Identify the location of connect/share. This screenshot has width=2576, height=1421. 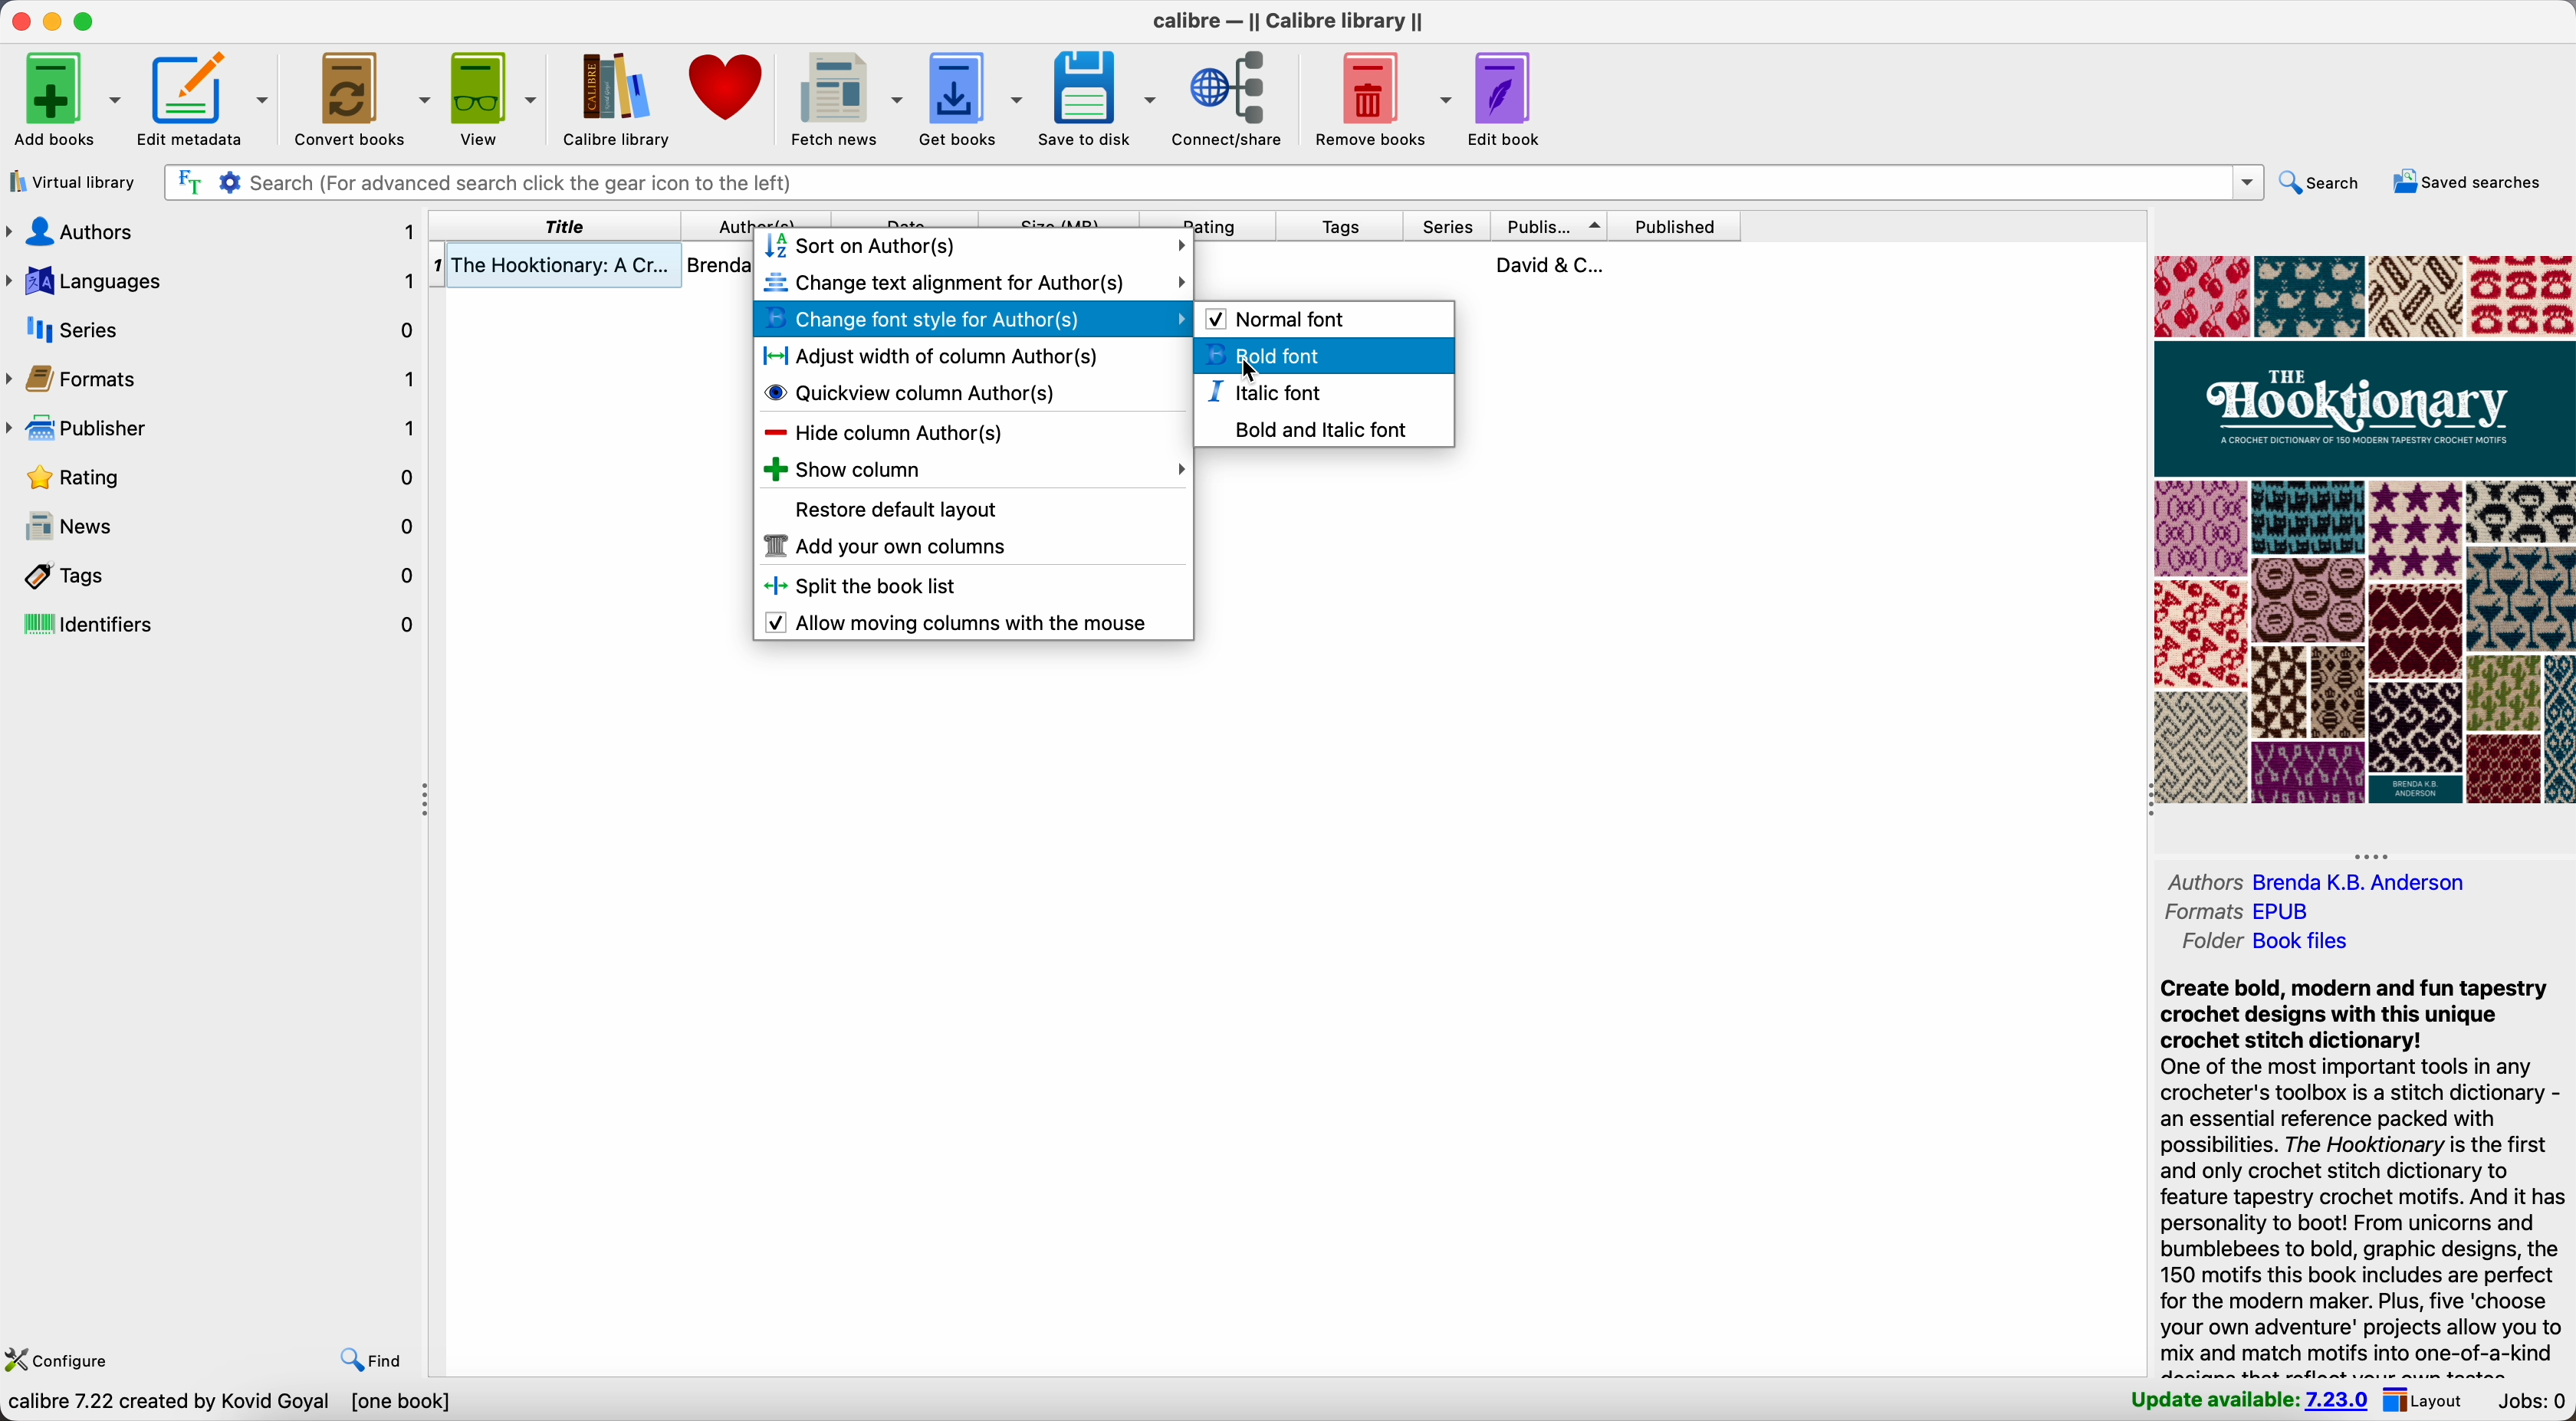
(1233, 98).